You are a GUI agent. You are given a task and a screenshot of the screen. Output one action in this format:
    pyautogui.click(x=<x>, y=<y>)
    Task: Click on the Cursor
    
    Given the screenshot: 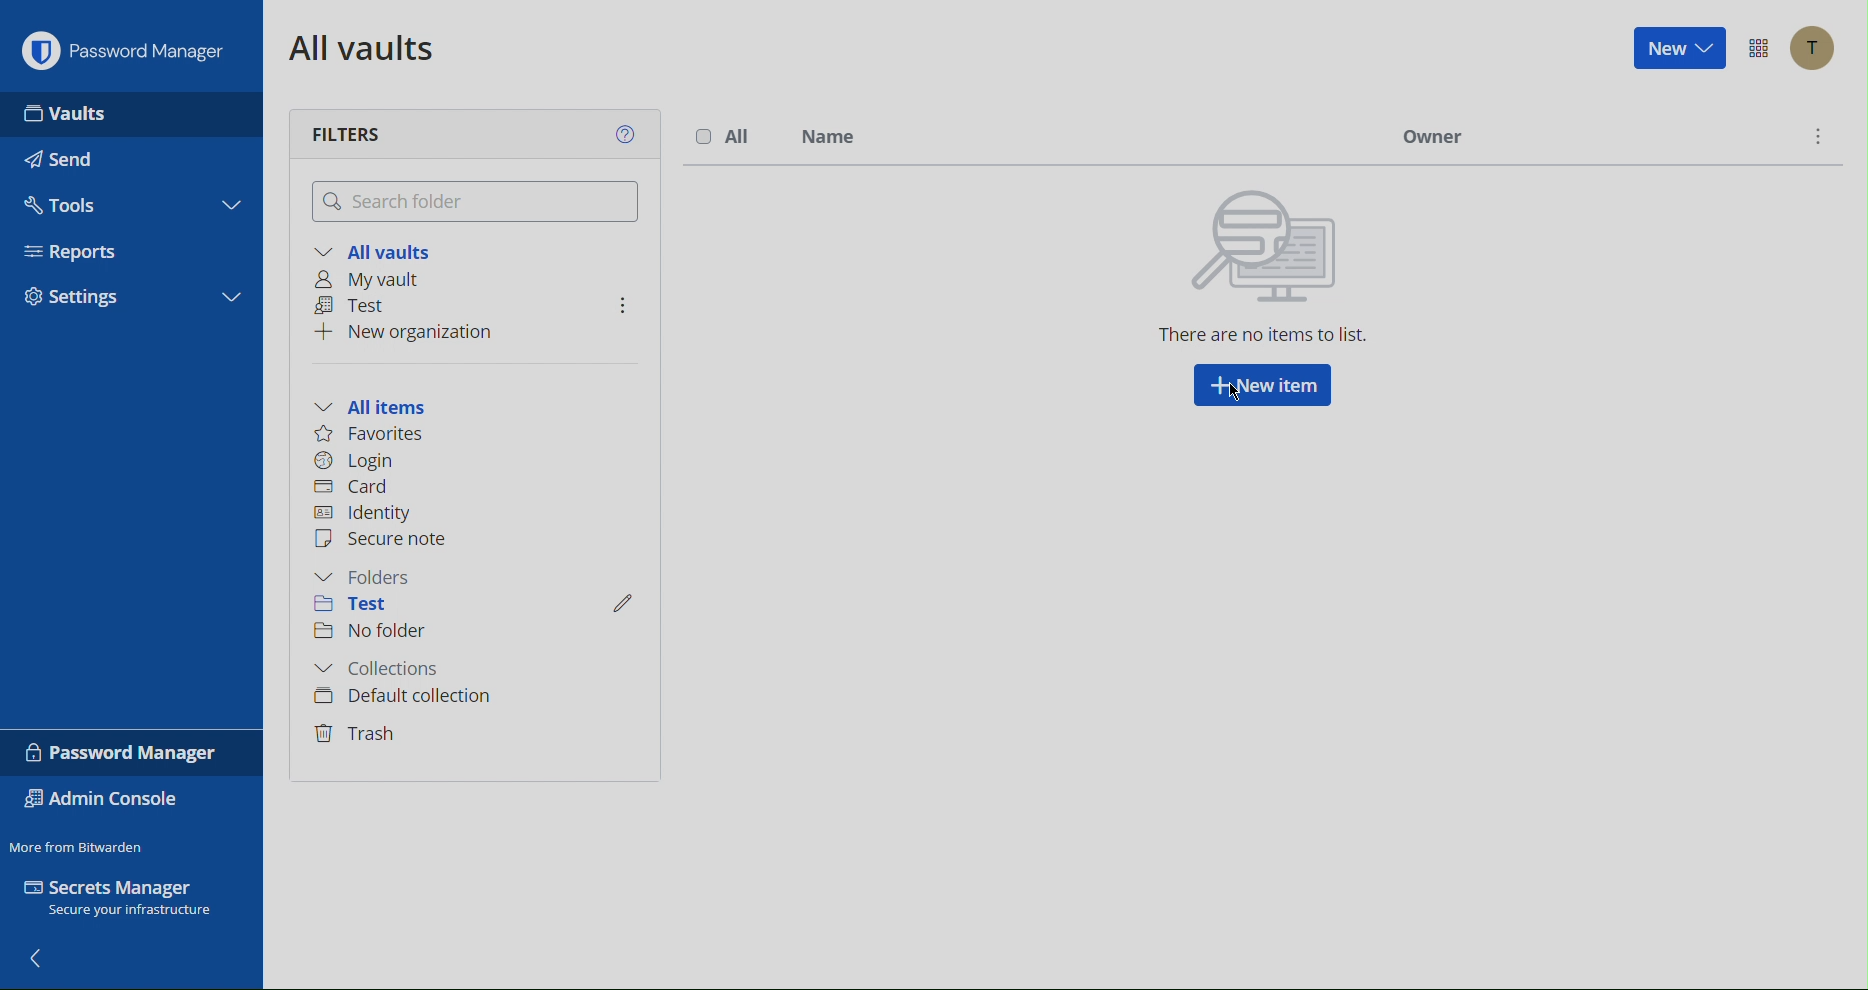 What is the action you would take?
    pyautogui.click(x=1234, y=394)
    